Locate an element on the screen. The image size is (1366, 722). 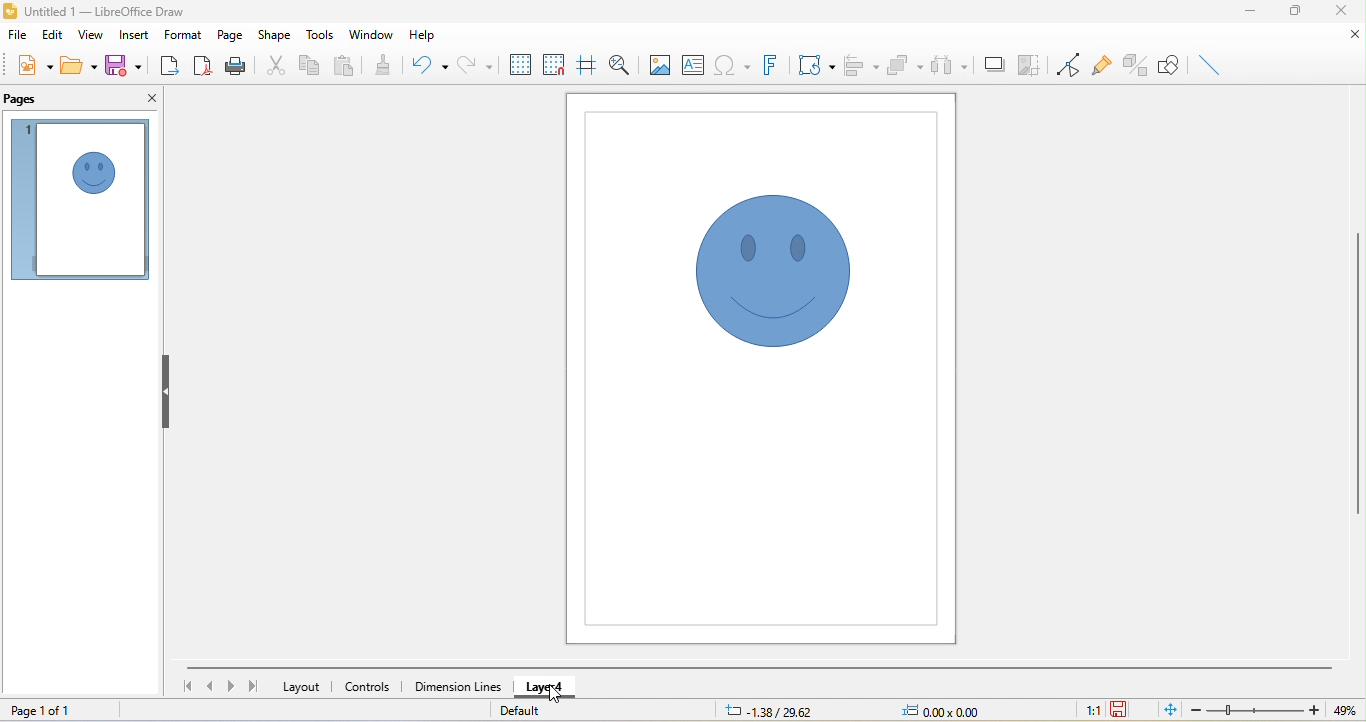
zoom is located at coordinates (1254, 710).